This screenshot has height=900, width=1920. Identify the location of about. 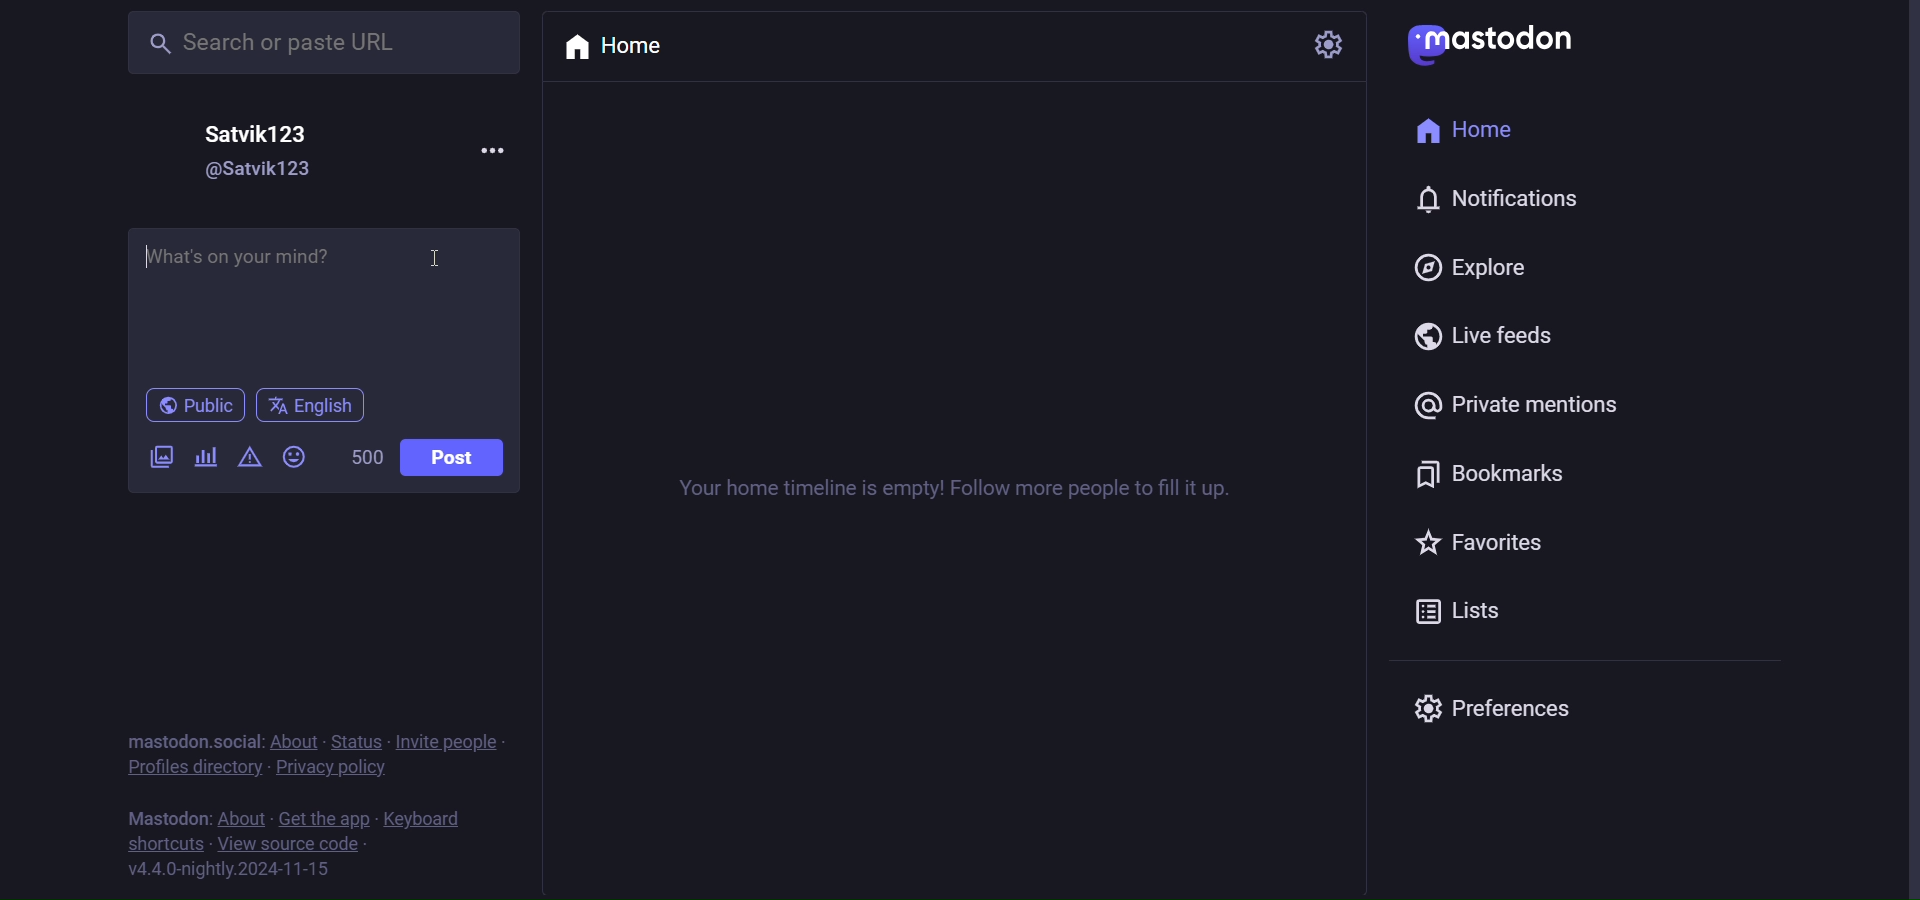
(242, 820).